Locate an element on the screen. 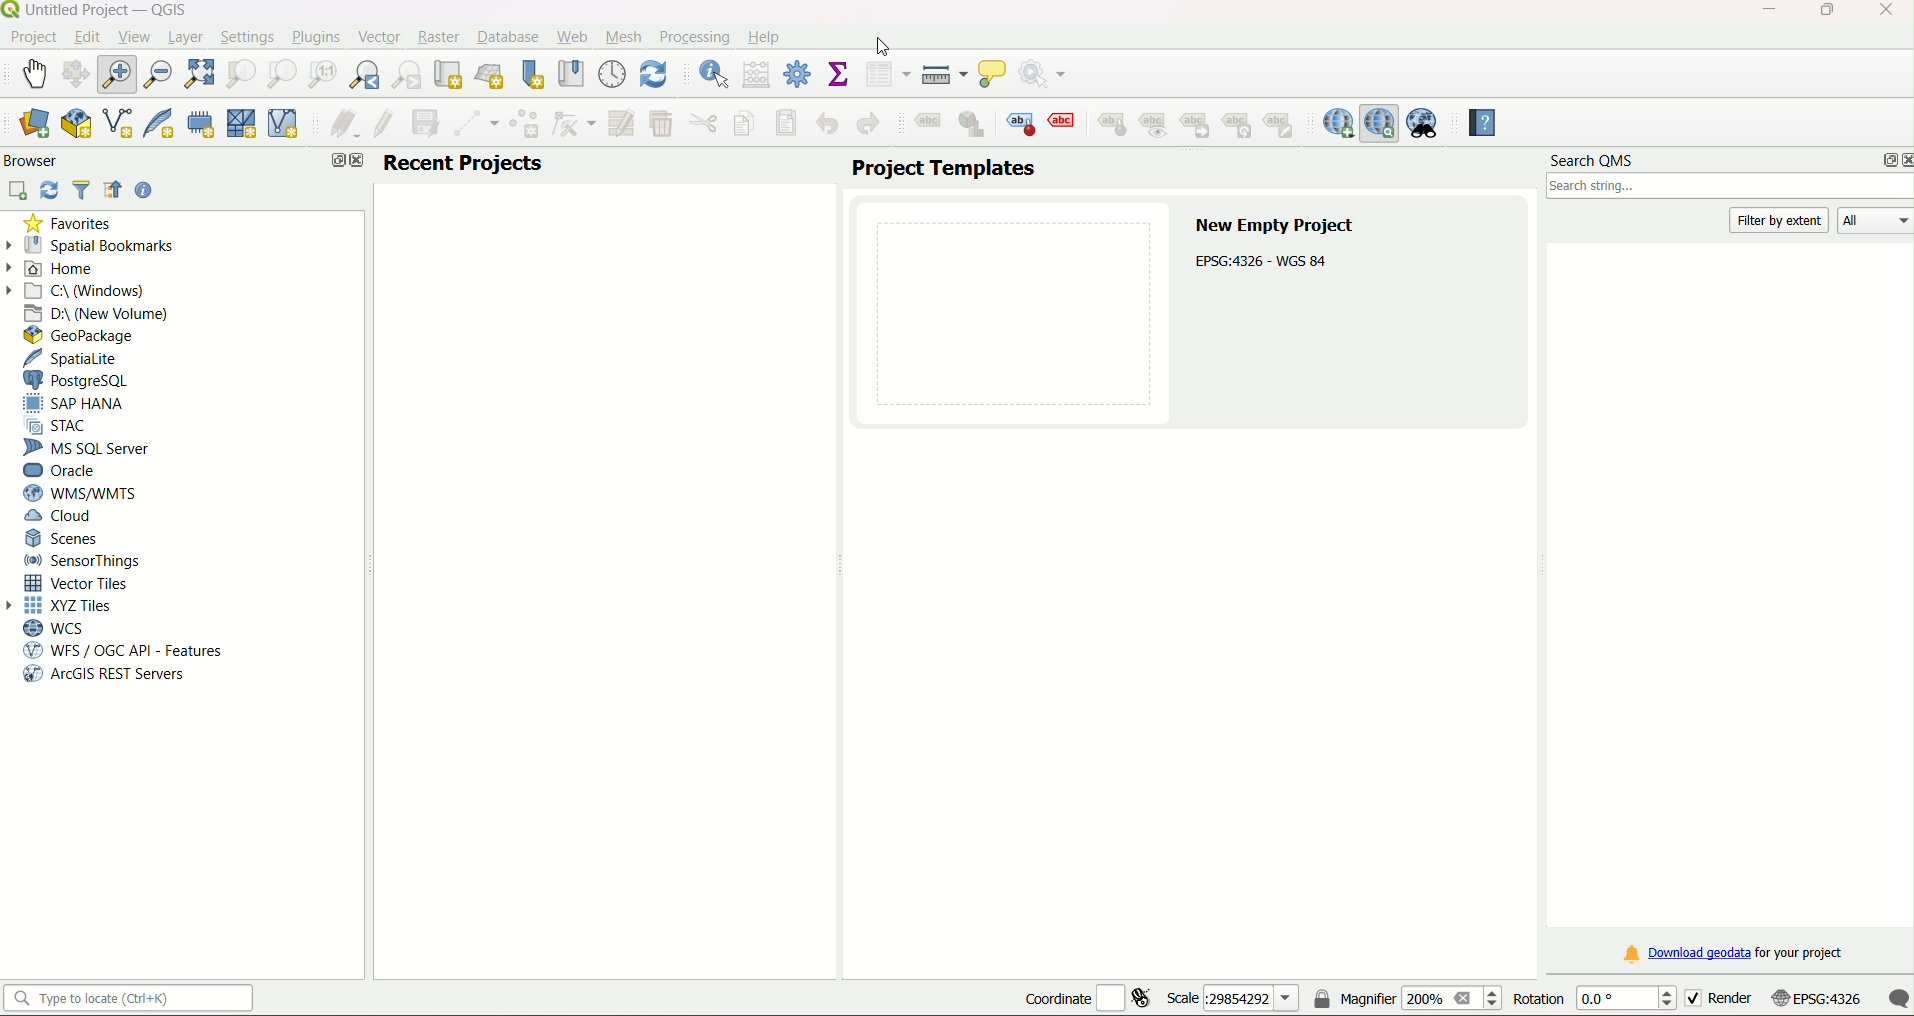 This screenshot has height=1016, width=1914. favourites is located at coordinates (71, 224).